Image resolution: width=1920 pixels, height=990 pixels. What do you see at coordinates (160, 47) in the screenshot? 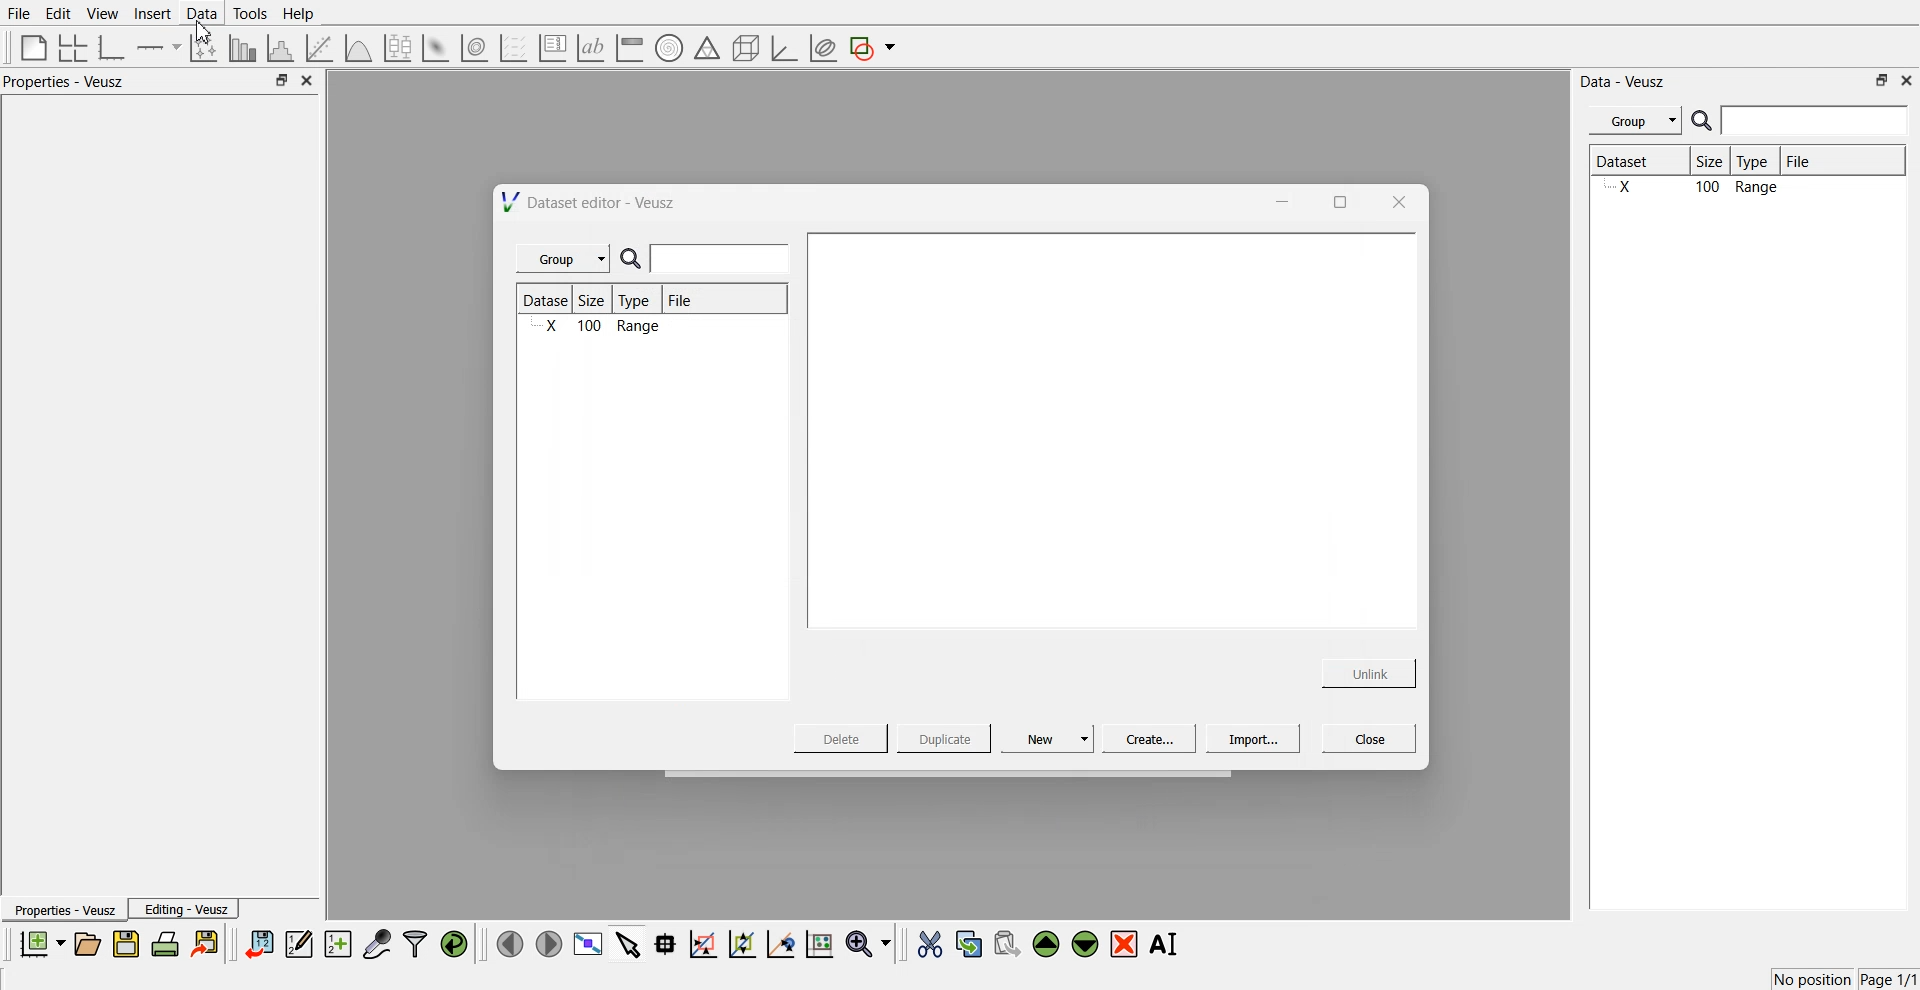
I see `add an axis` at bounding box center [160, 47].